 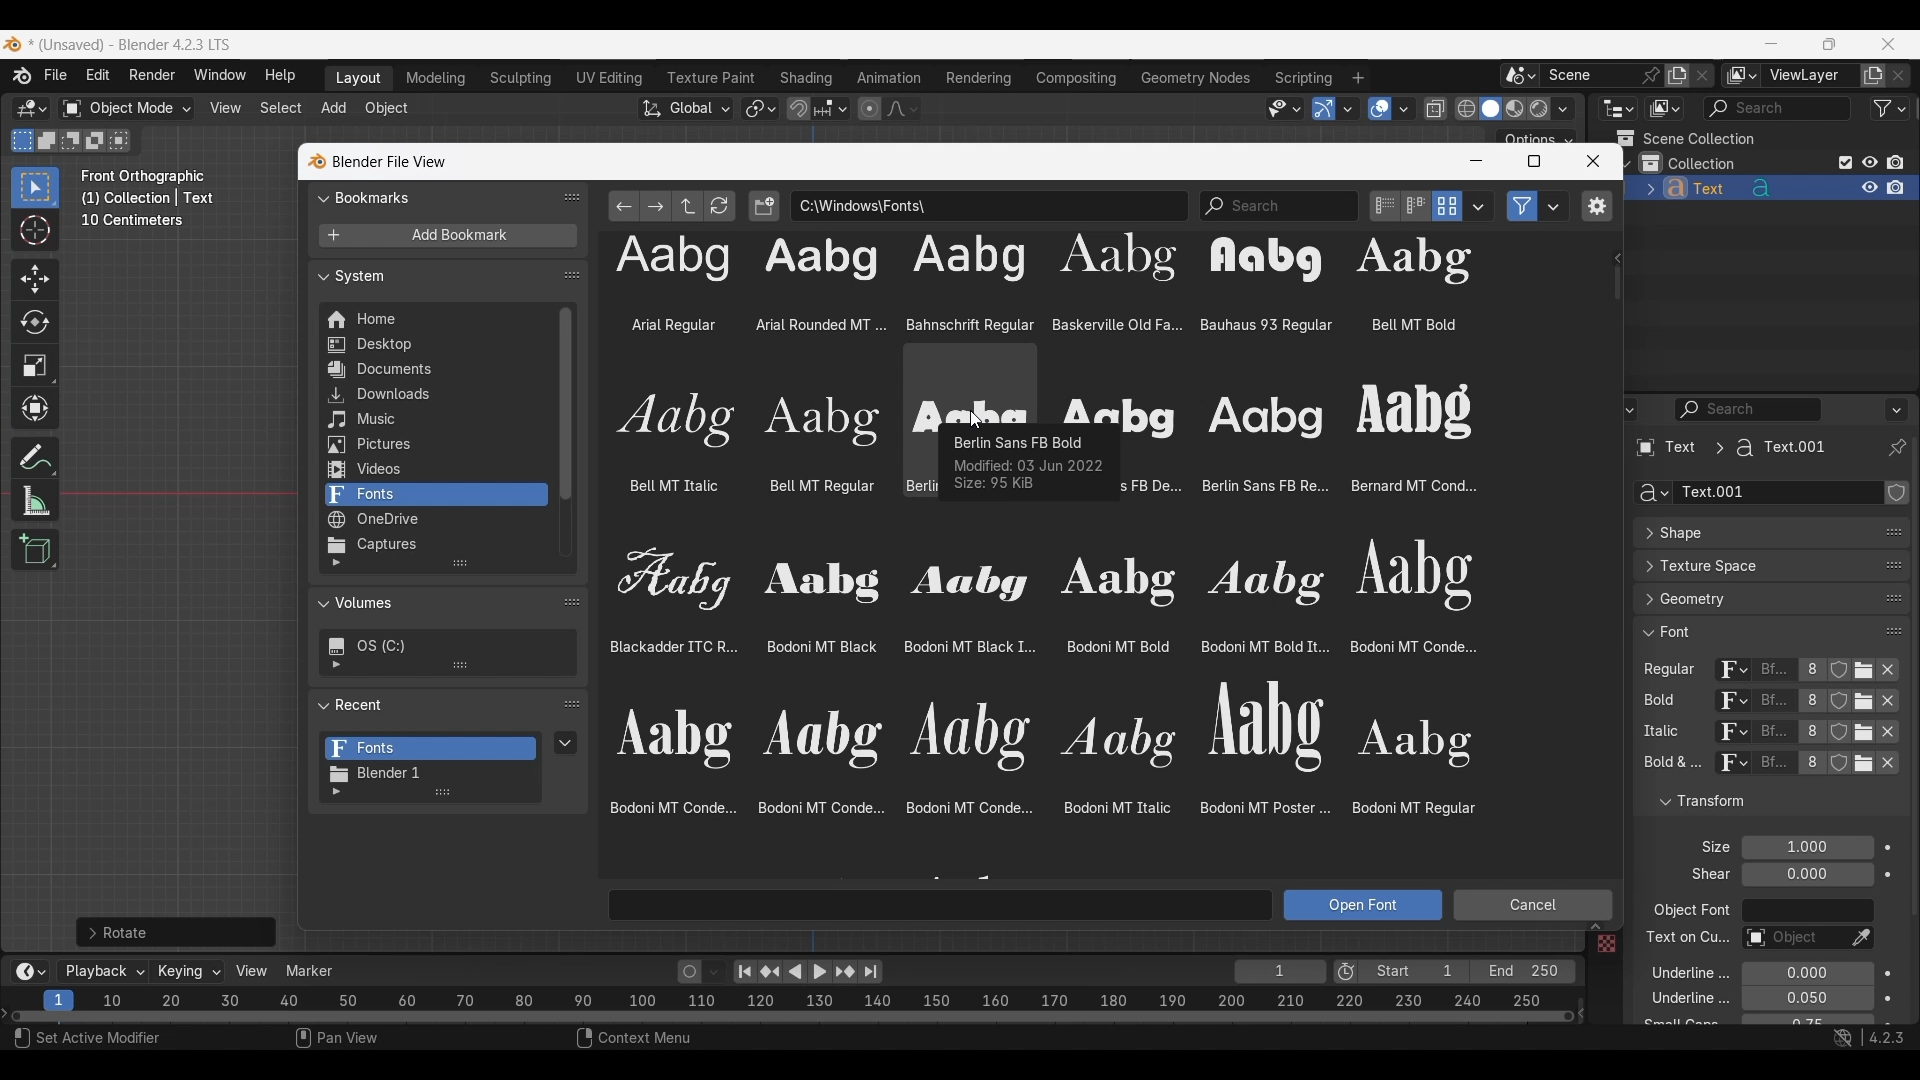 I want to click on Proportional editing objects, so click(x=869, y=108).